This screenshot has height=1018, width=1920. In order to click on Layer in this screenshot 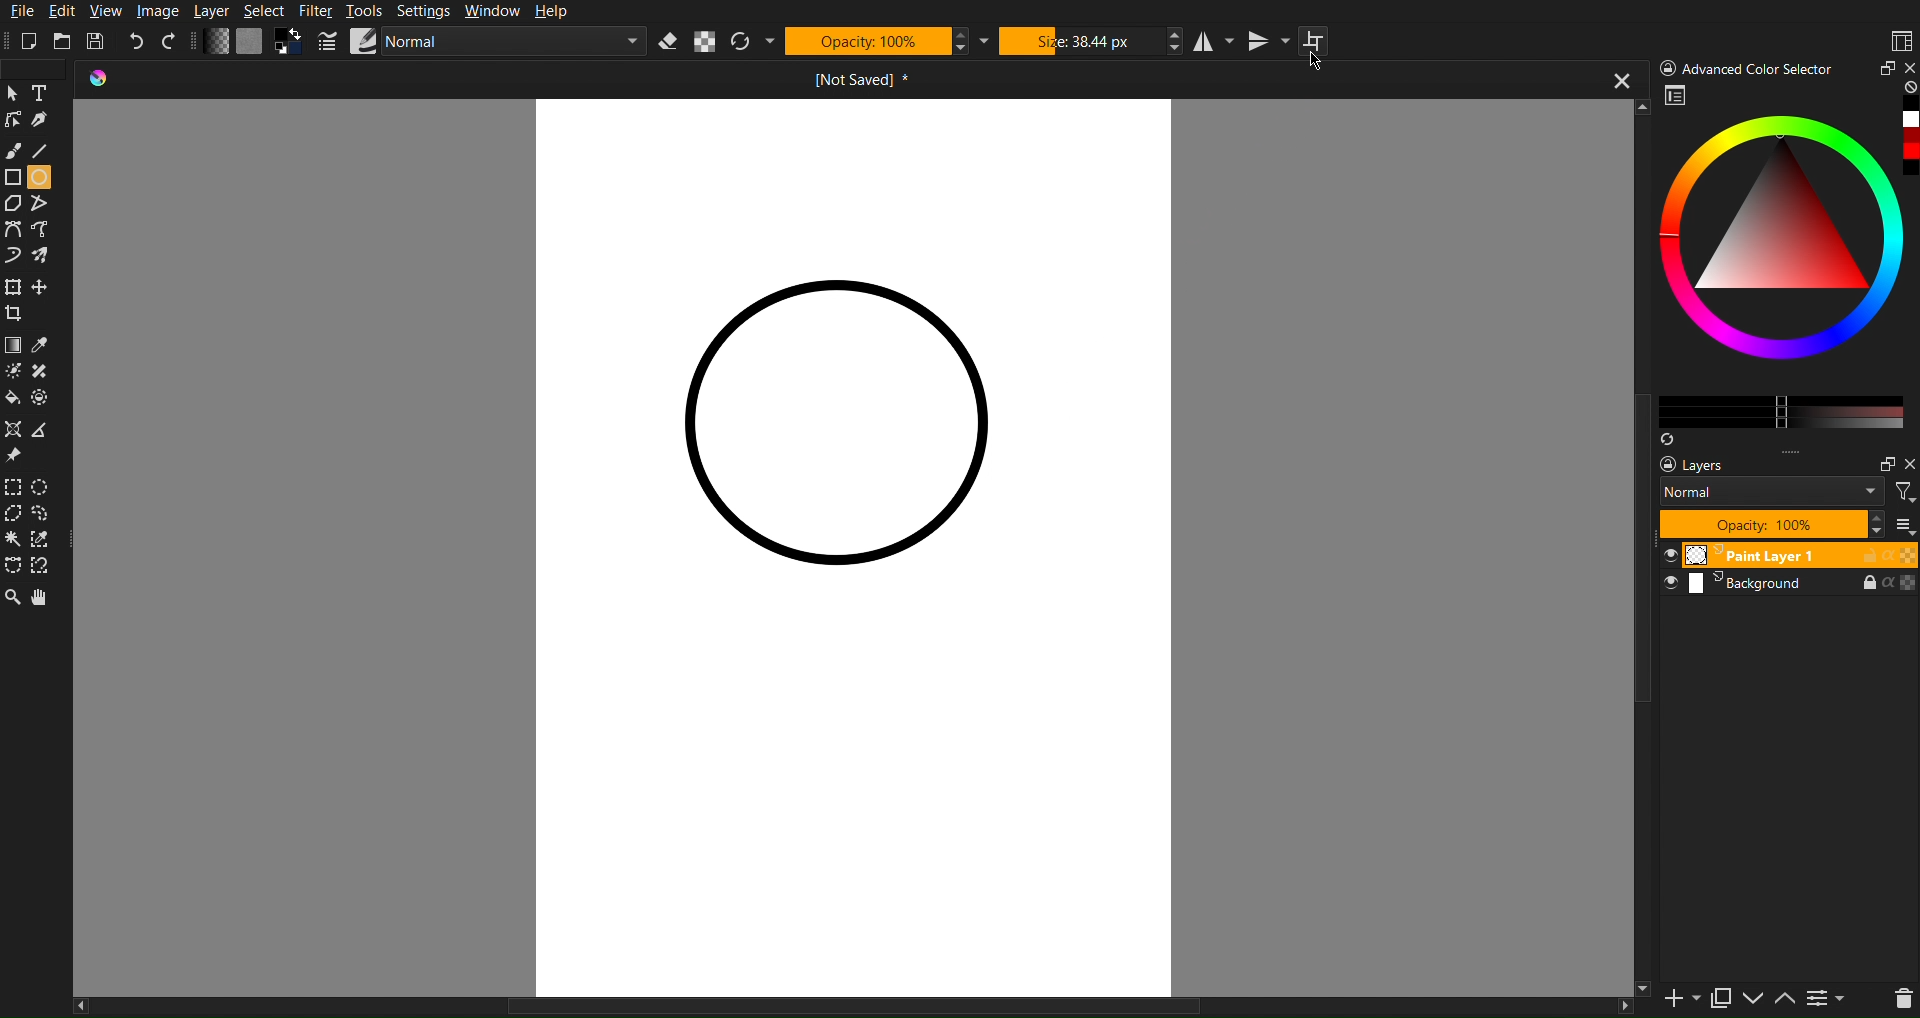, I will do `click(209, 13)`.